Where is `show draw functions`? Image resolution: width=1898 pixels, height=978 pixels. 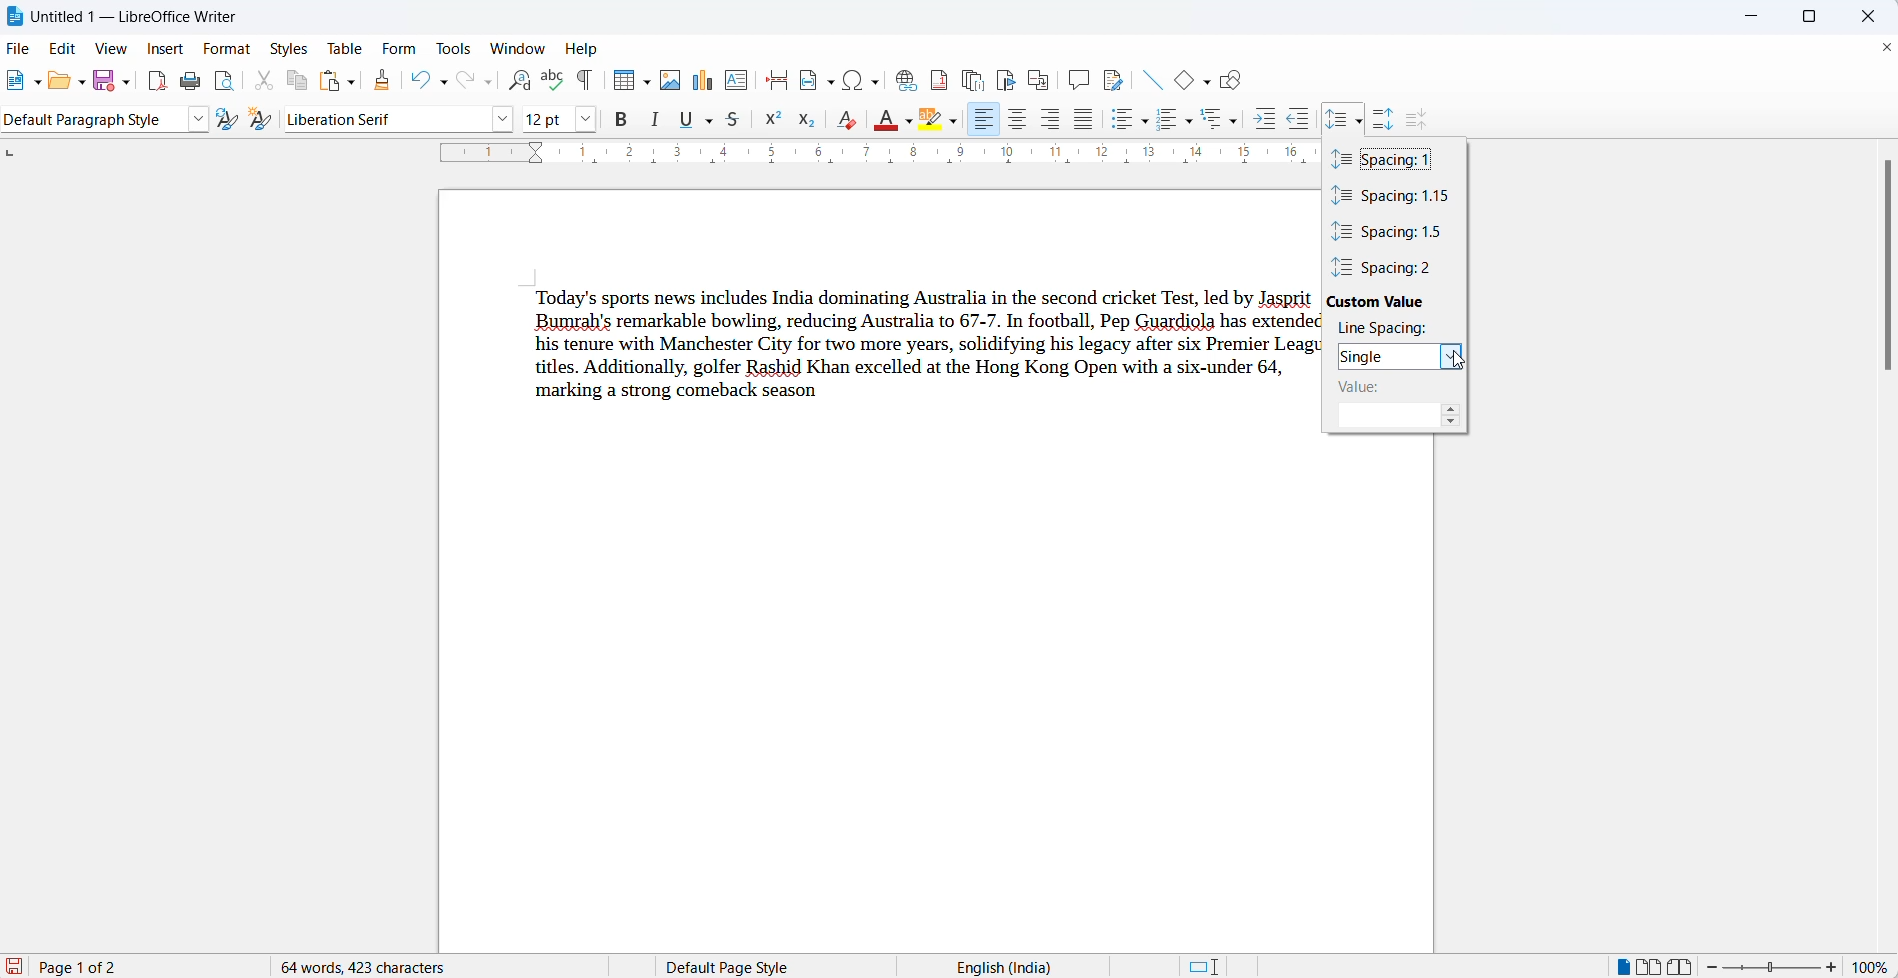
show draw functions is located at coordinates (1238, 81).